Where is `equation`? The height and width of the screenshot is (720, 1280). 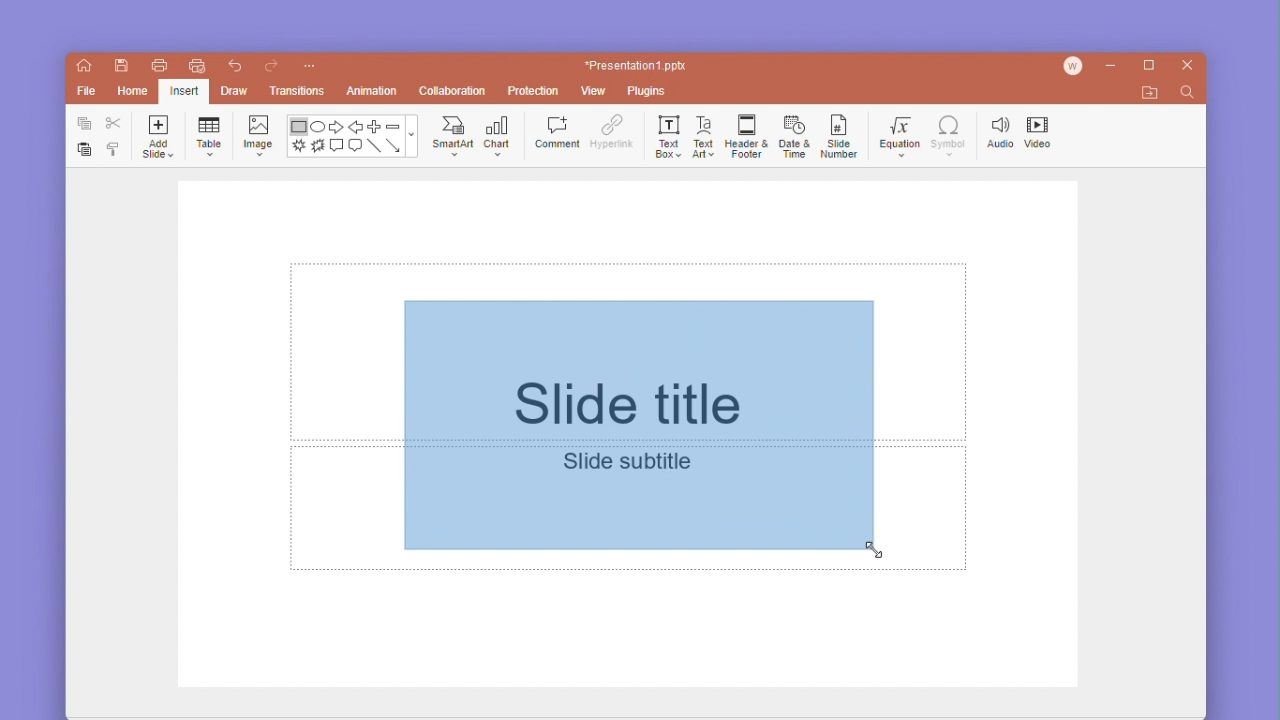 equation is located at coordinates (896, 132).